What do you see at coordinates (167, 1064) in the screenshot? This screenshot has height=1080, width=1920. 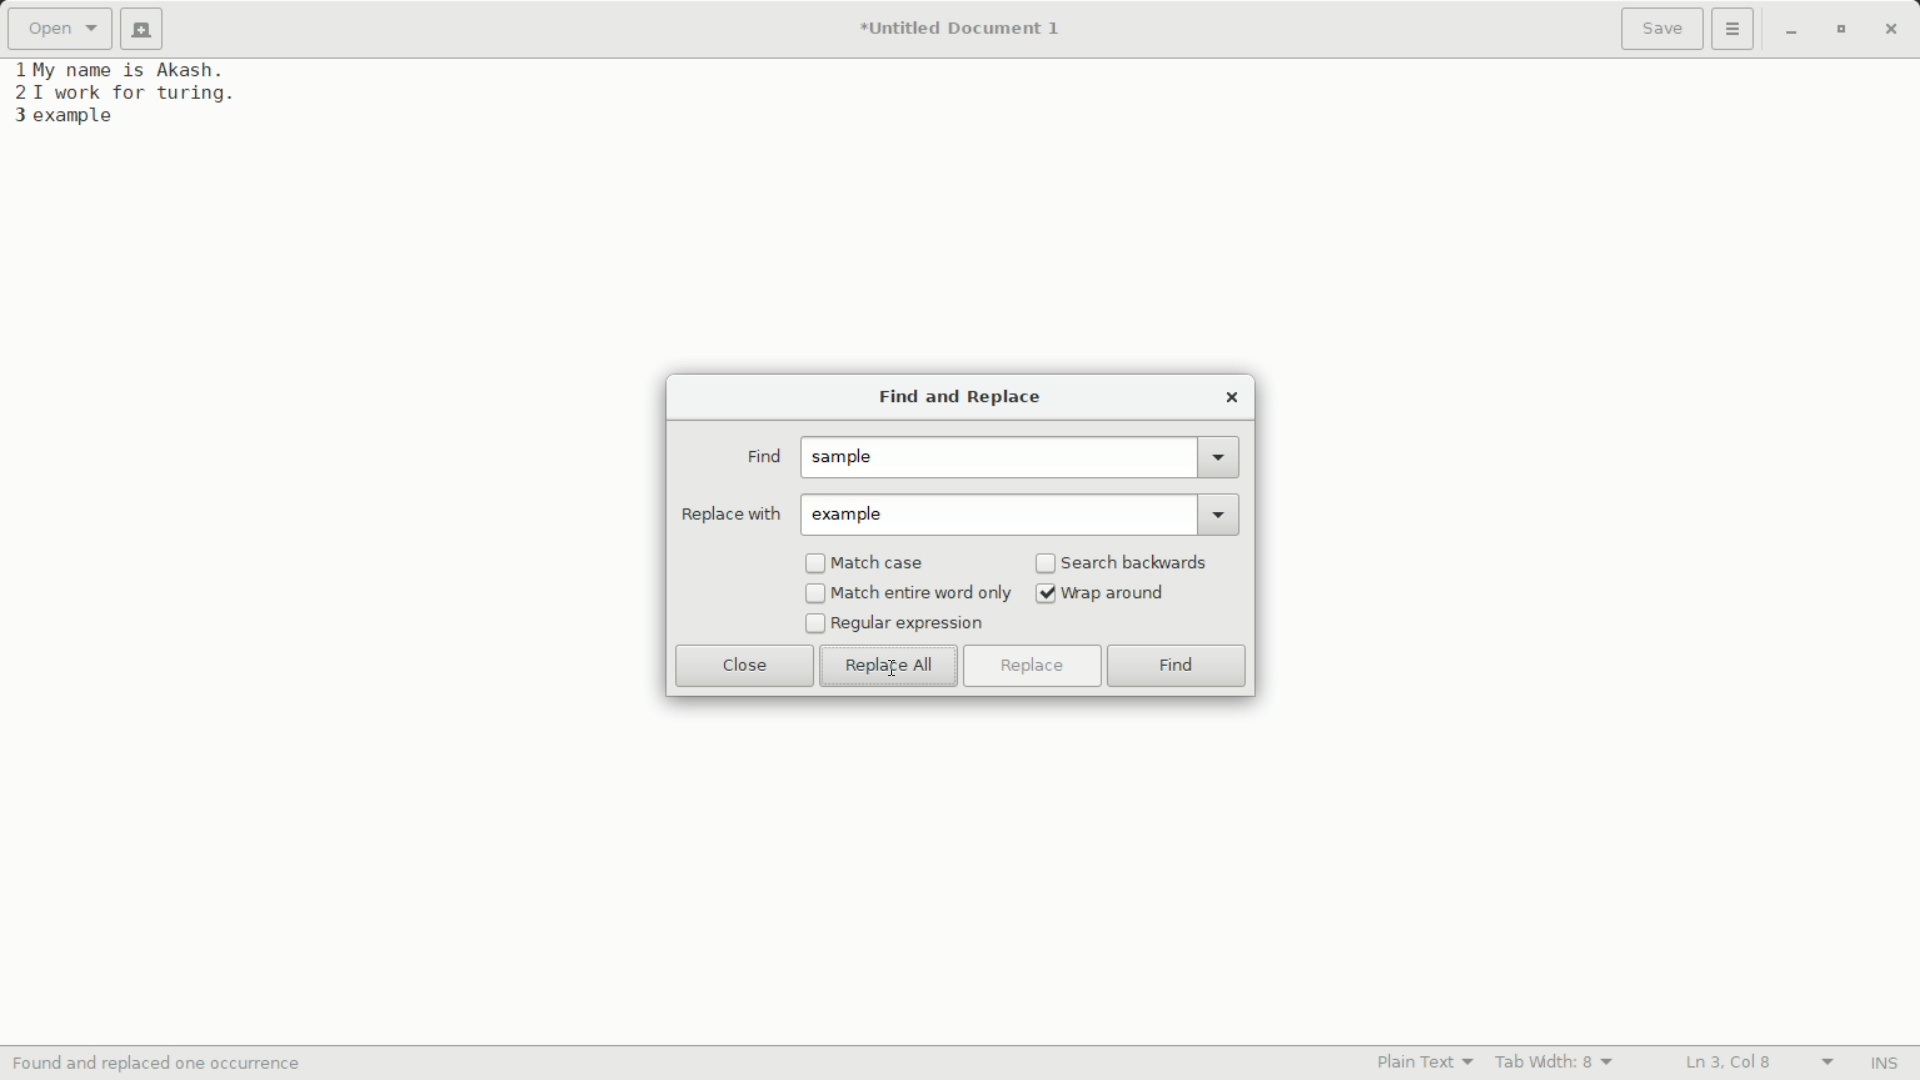 I see `found and replaced one occurrence ` at bounding box center [167, 1064].